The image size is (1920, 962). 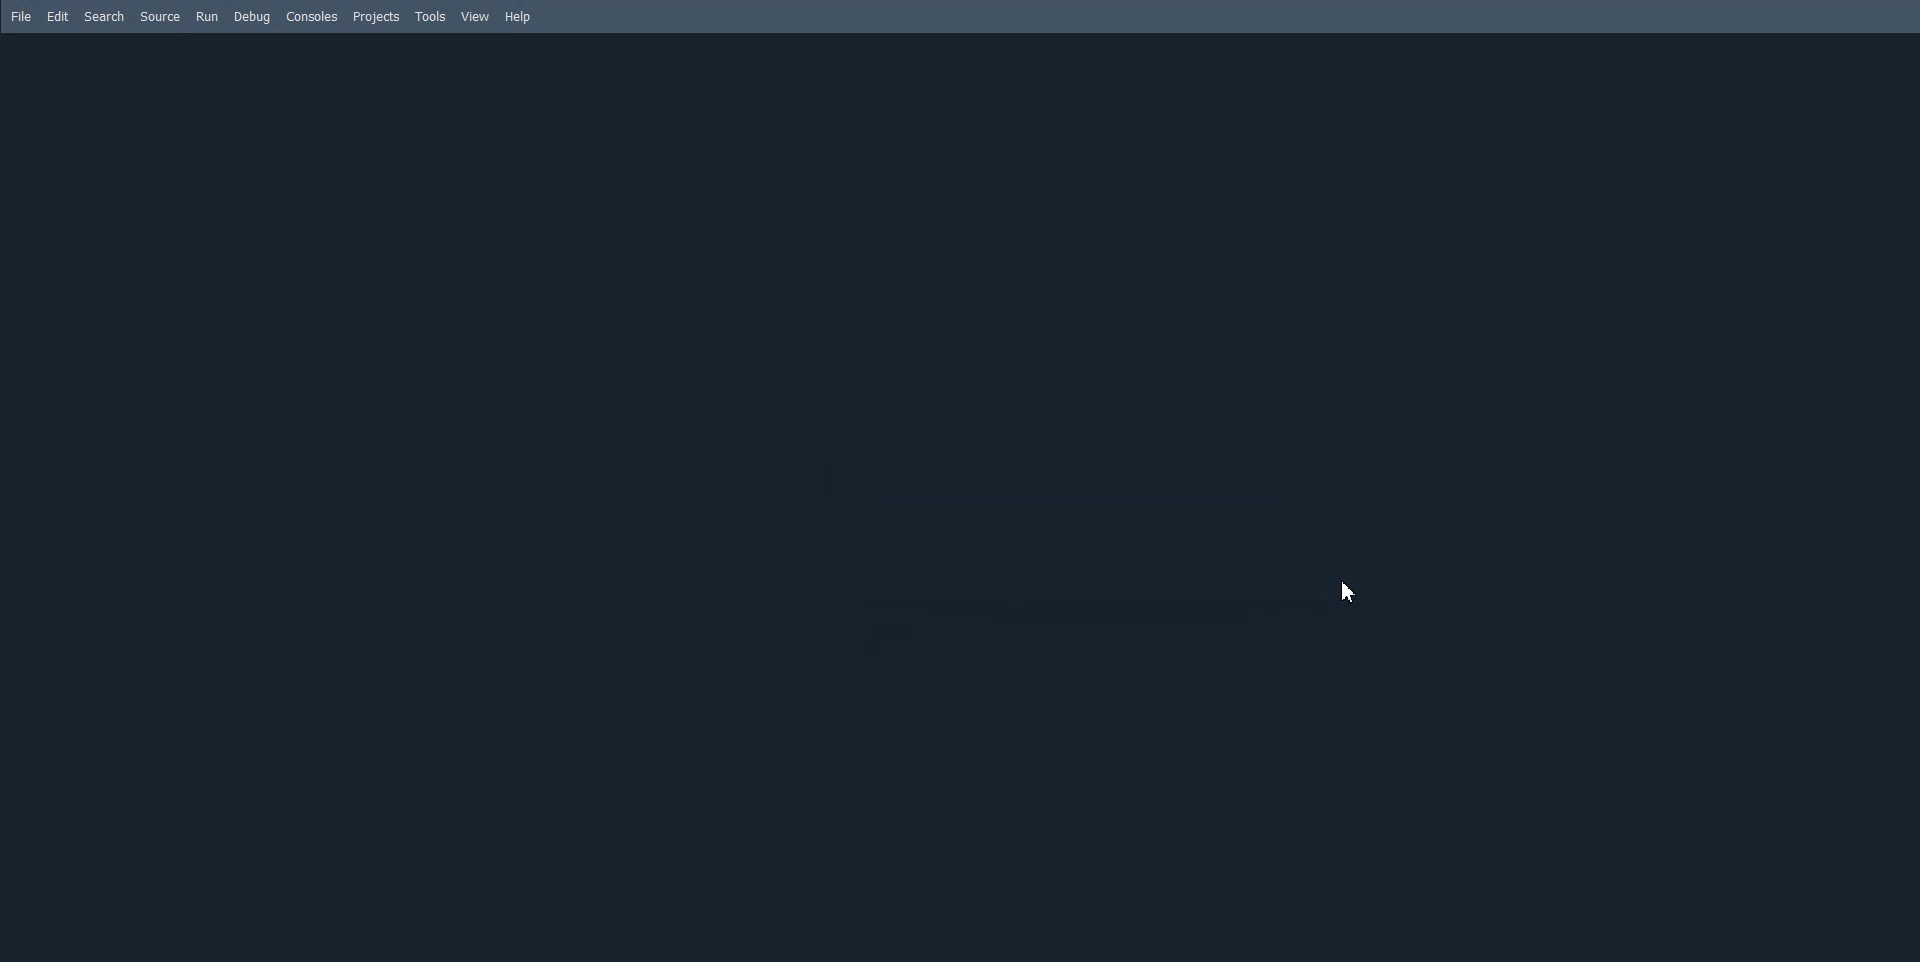 I want to click on Run, so click(x=207, y=17).